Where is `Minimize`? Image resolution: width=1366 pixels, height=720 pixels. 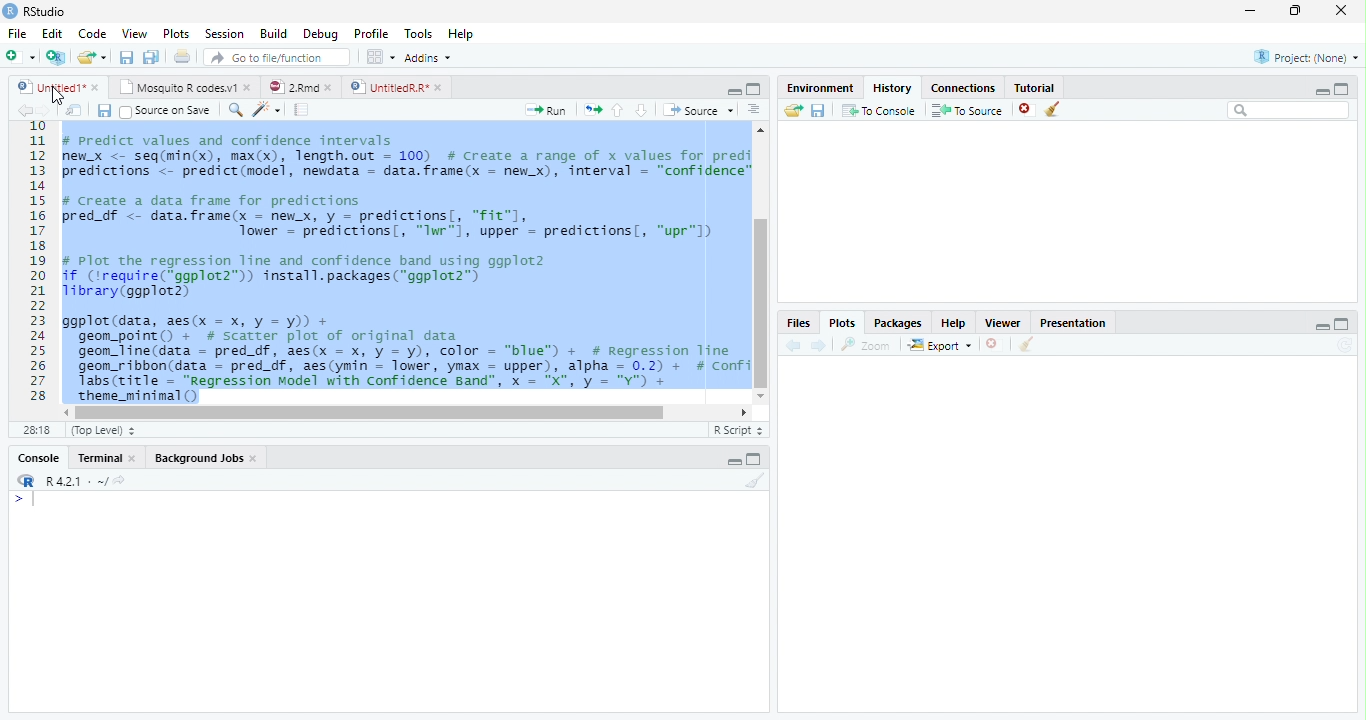
Minimize is located at coordinates (1321, 93).